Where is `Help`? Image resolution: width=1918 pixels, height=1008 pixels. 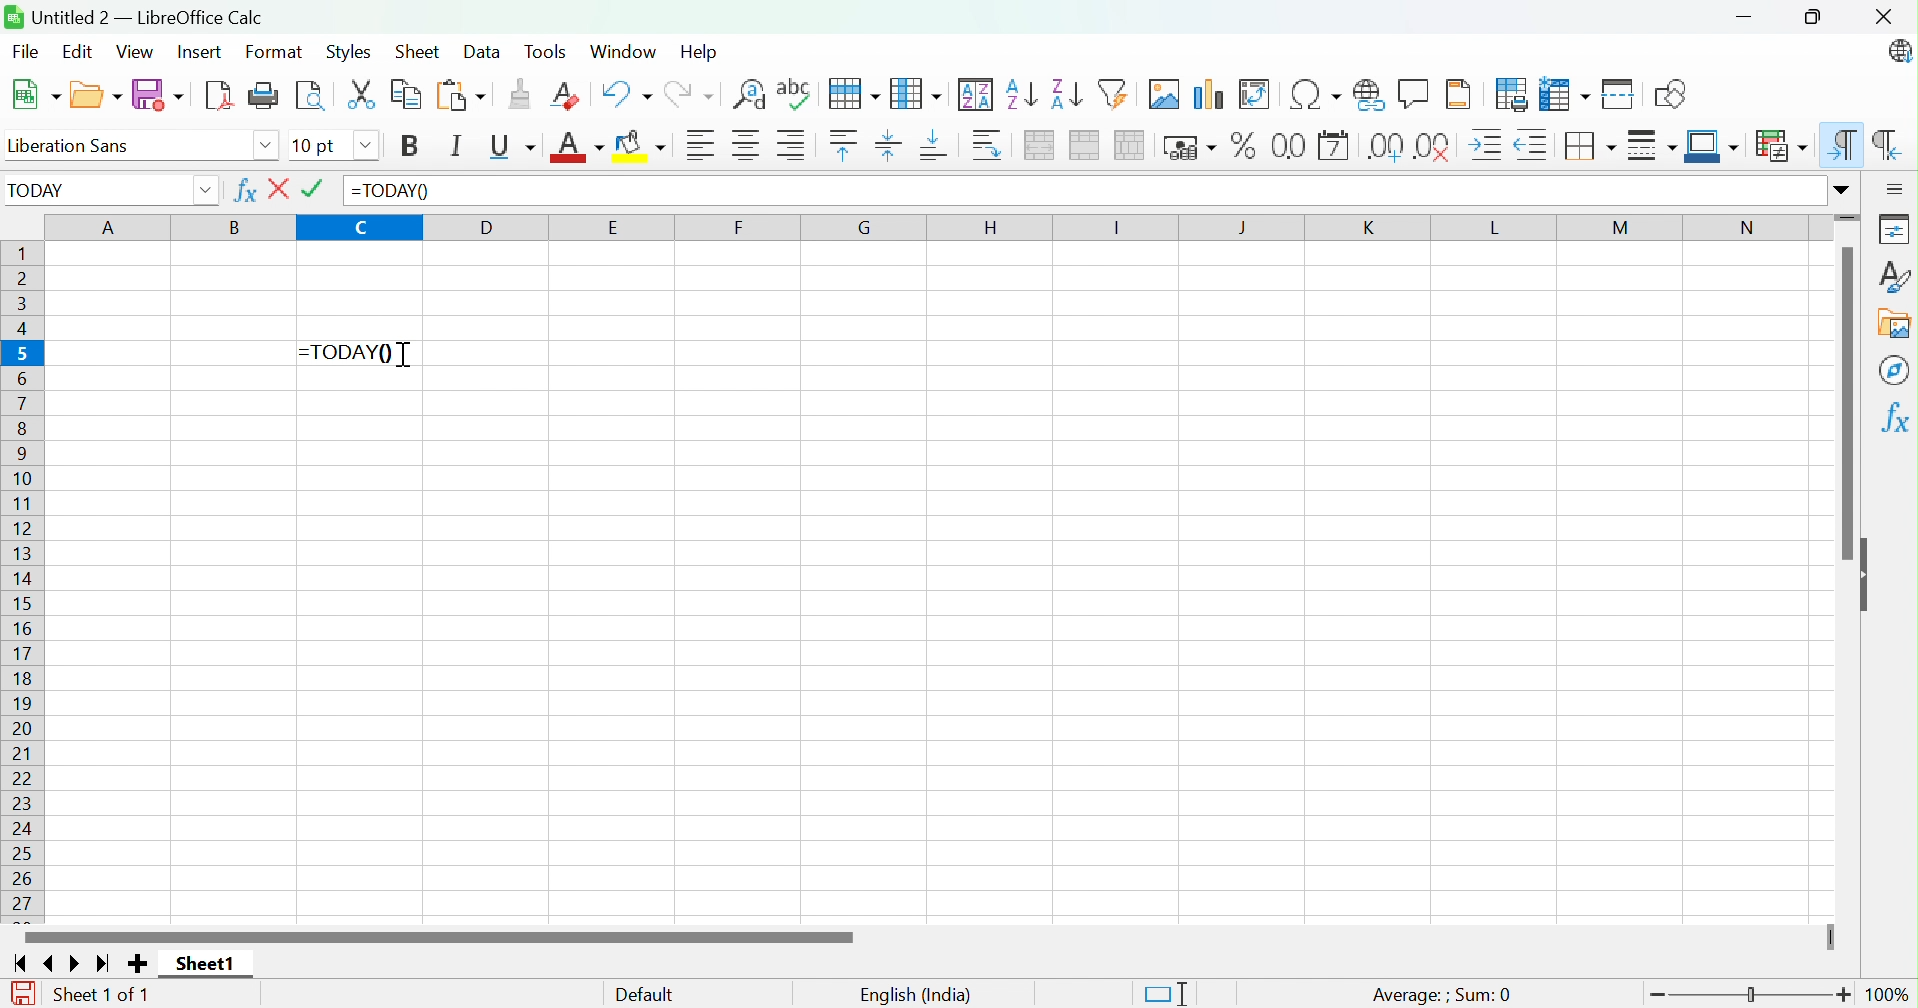
Help is located at coordinates (699, 50).